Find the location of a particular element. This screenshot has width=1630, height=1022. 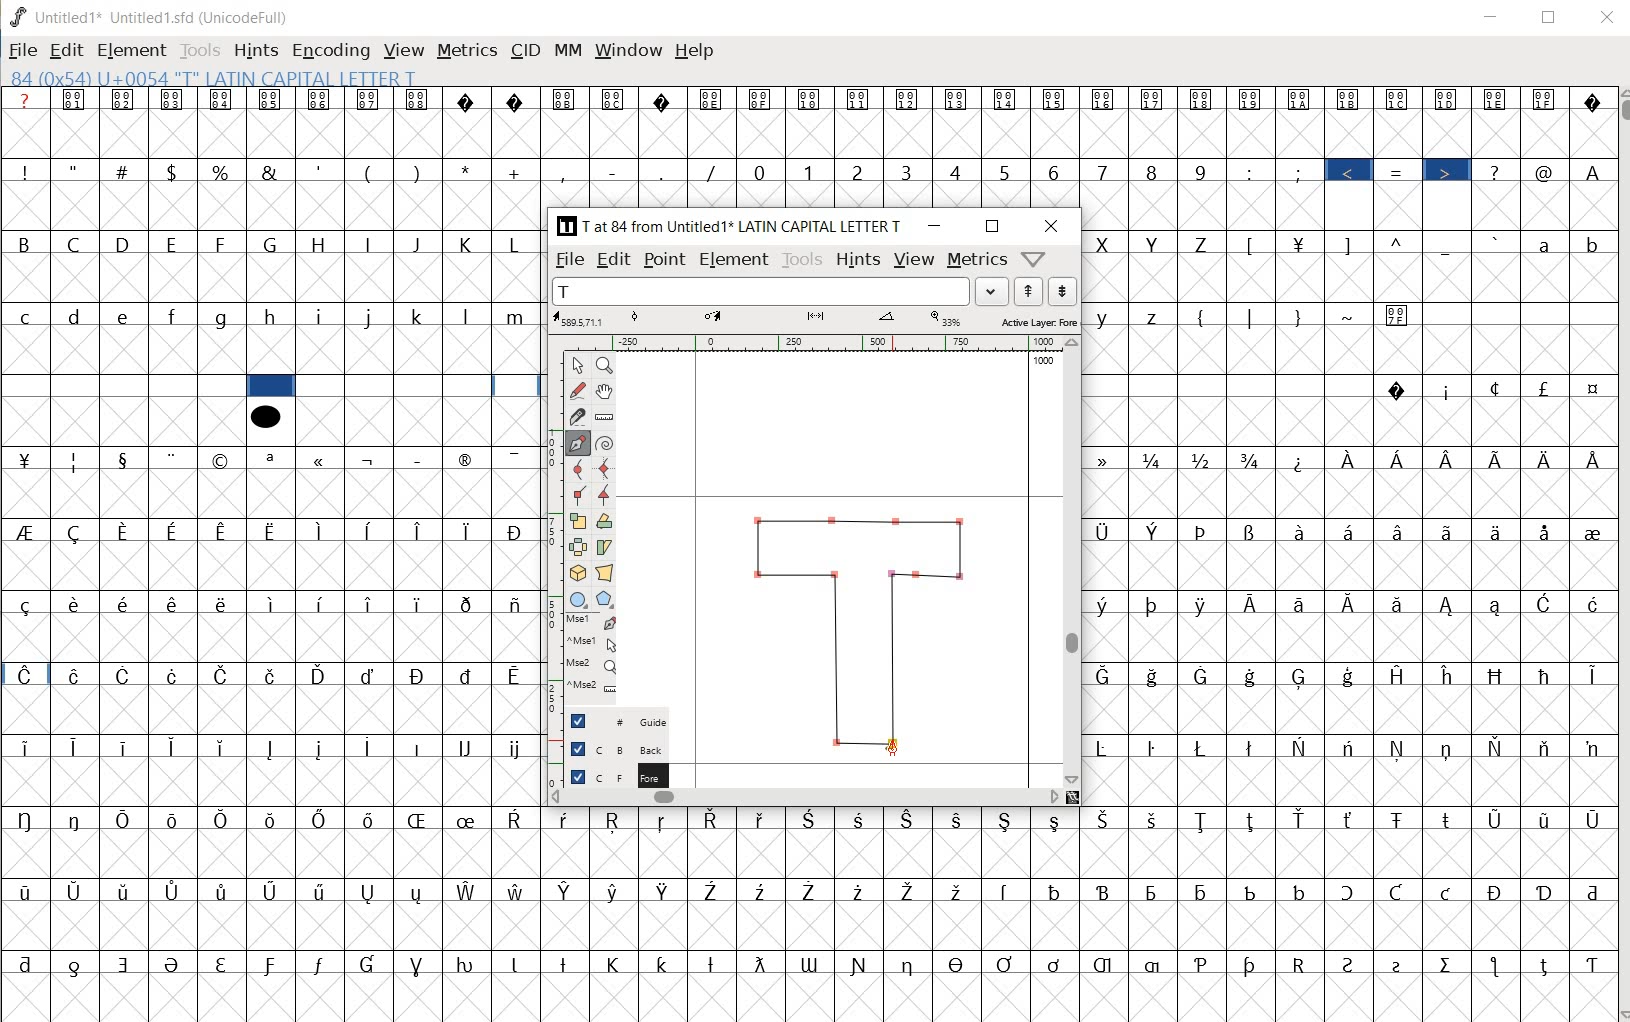

rectangle/ellipse is located at coordinates (578, 598).